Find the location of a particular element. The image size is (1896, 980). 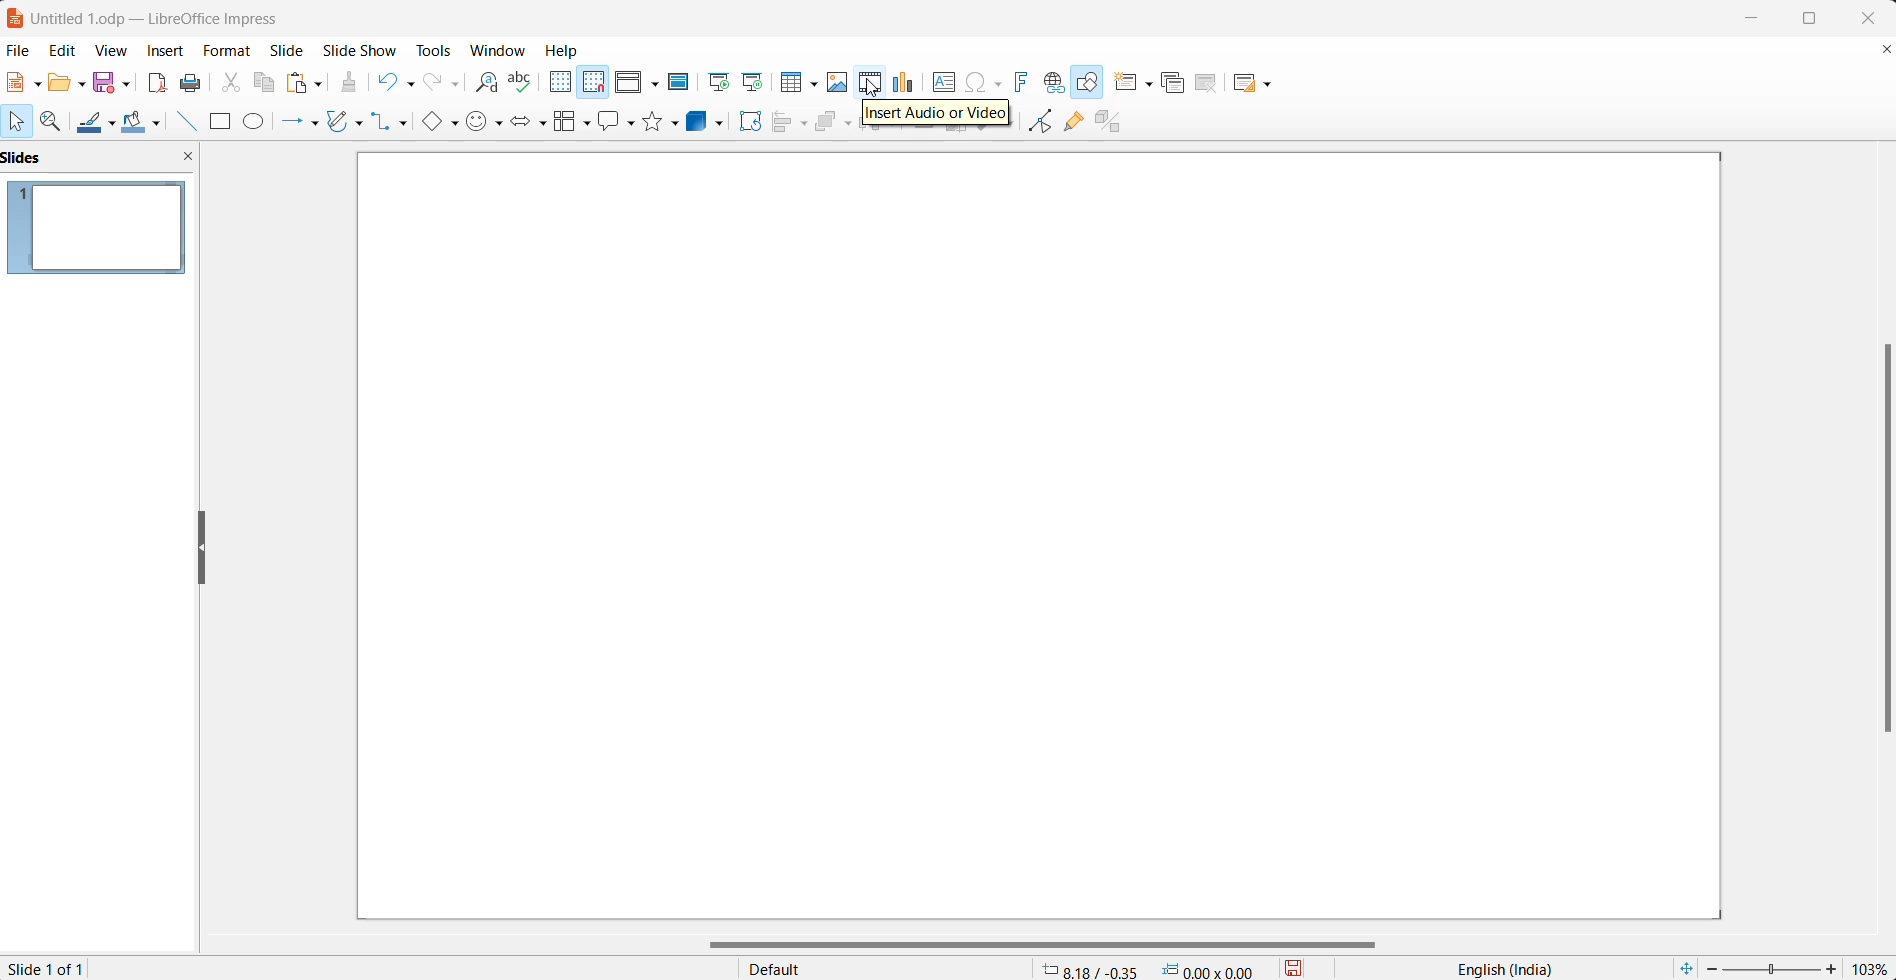

close document is located at coordinates (1885, 51).